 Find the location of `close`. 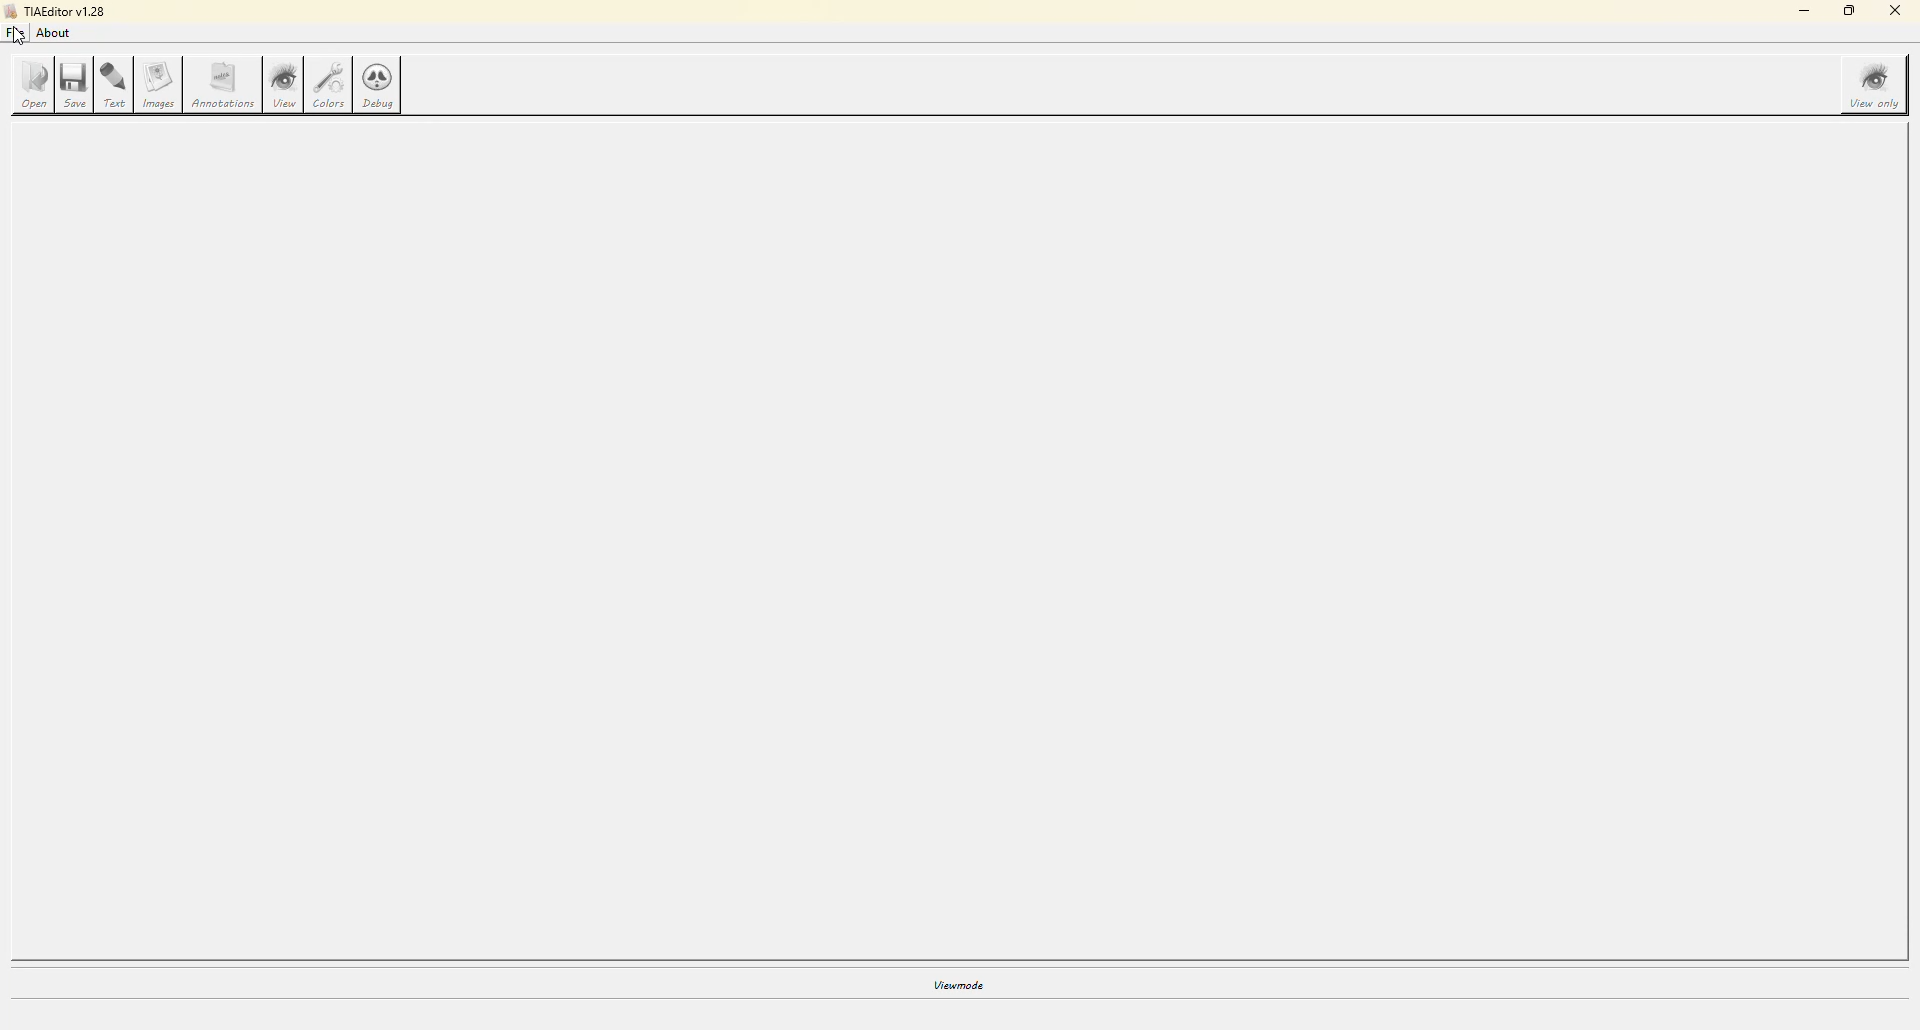

close is located at coordinates (1896, 12).